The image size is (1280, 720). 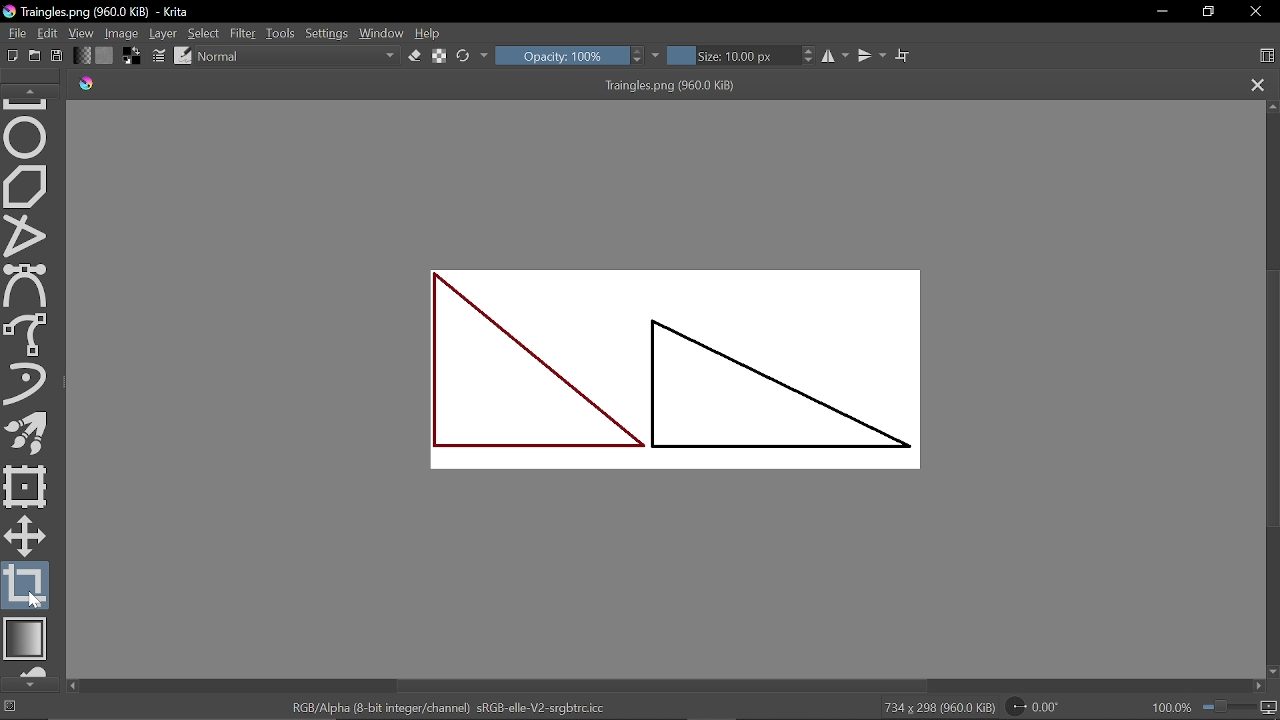 What do you see at coordinates (14, 32) in the screenshot?
I see `File` at bounding box center [14, 32].